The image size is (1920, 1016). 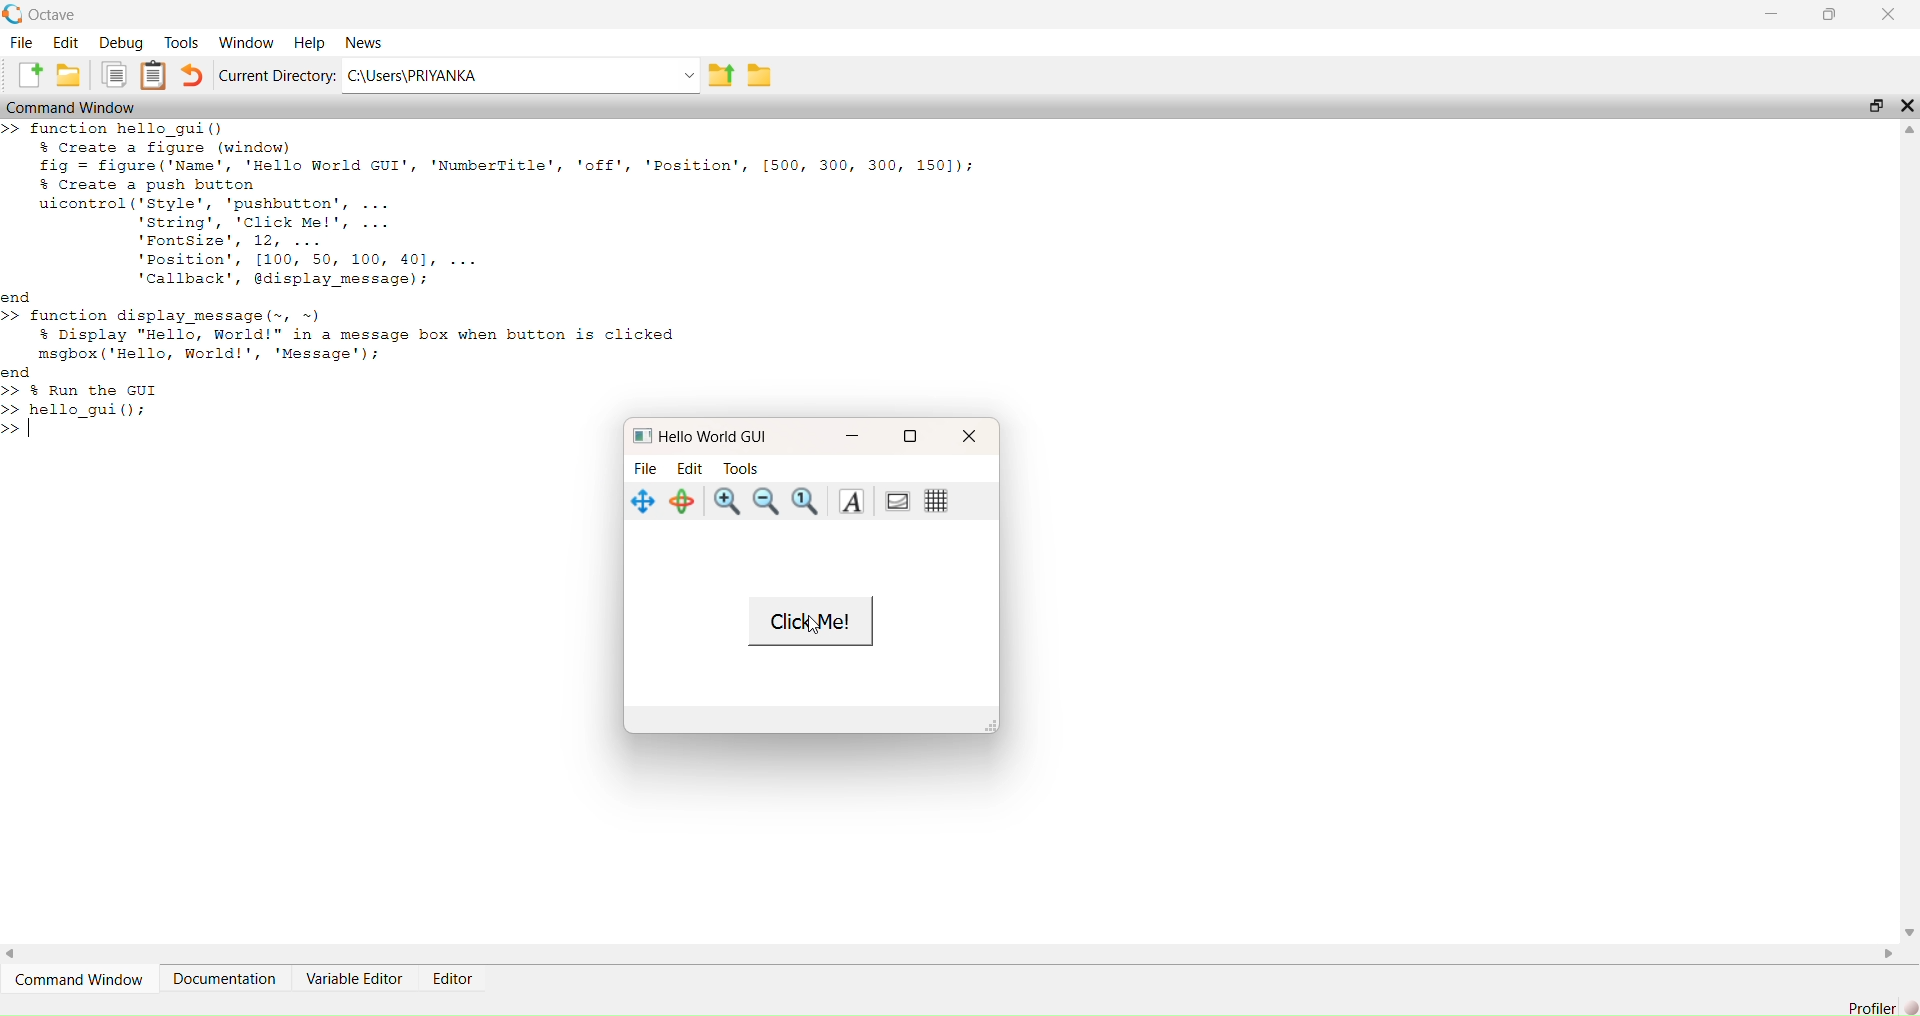 I want to click on close, so click(x=1889, y=13).